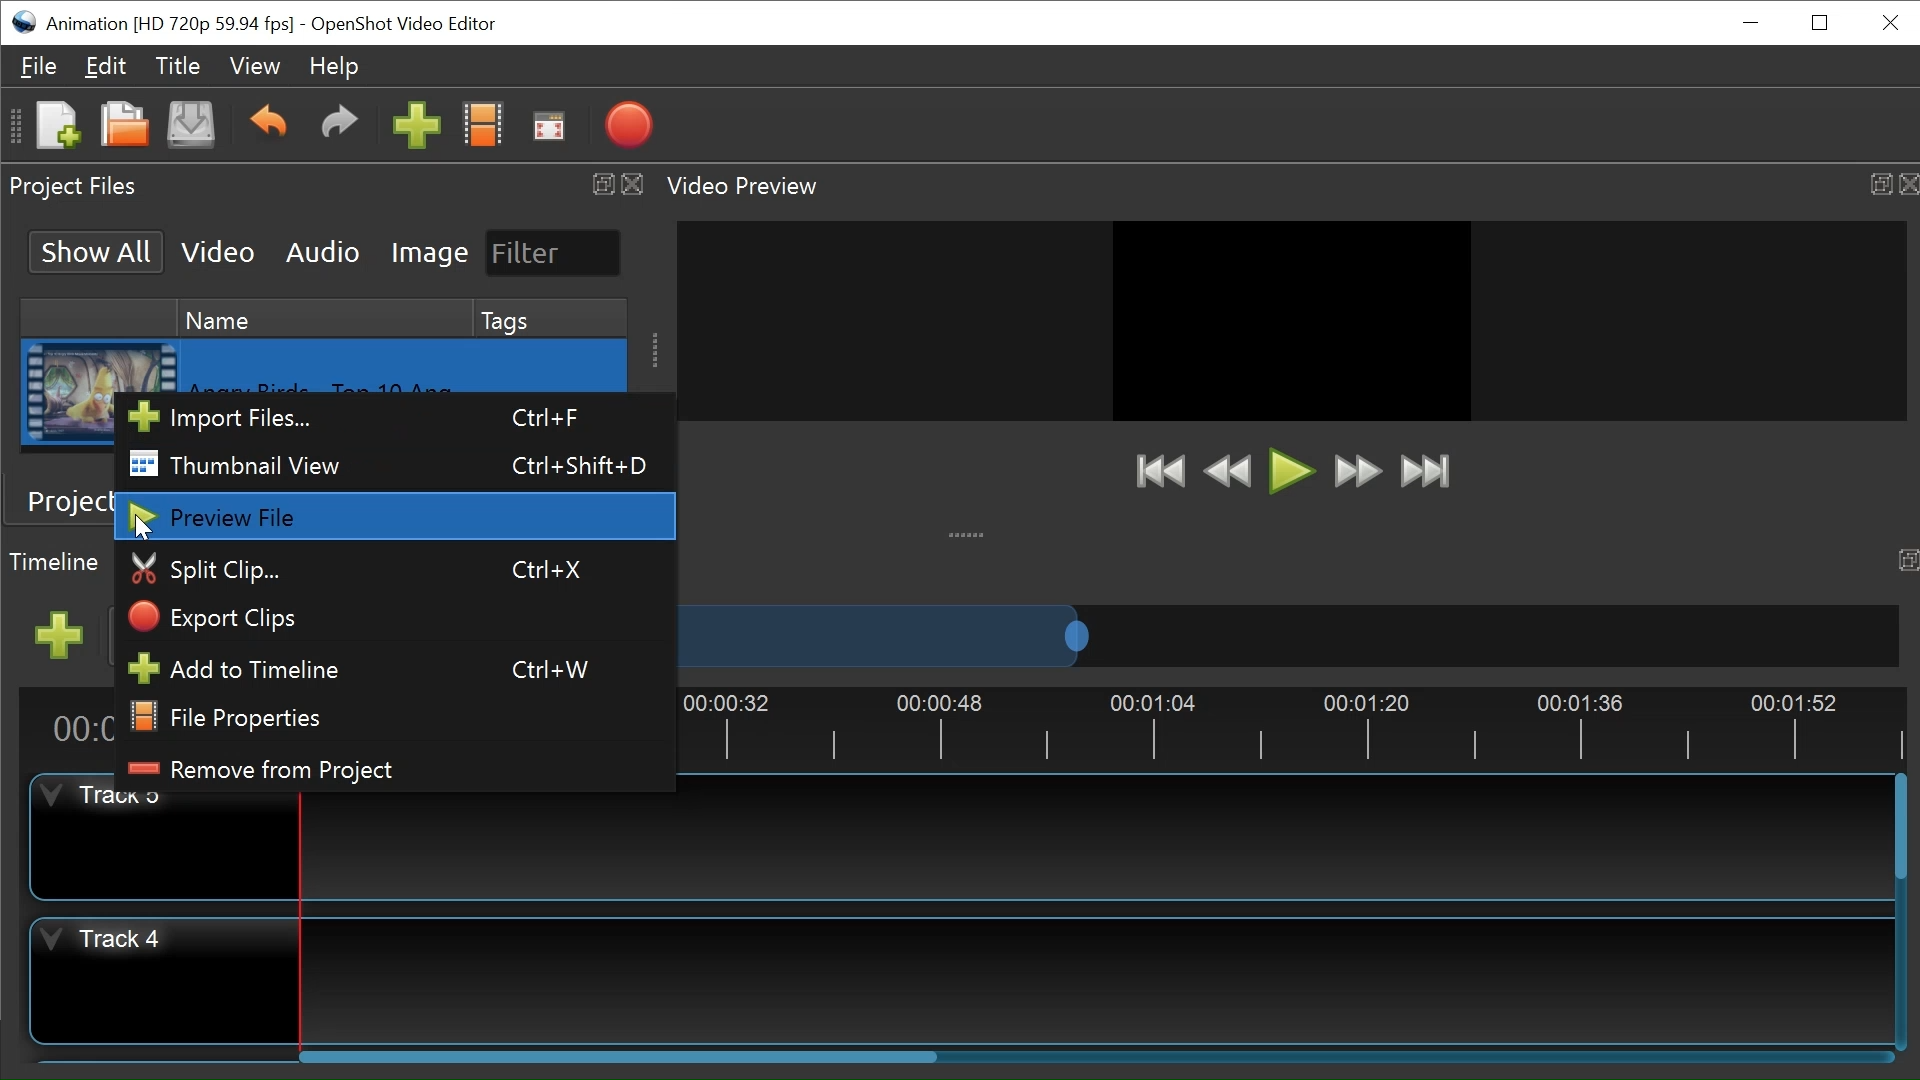 The width and height of the screenshot is (1920, 1080). What do you see at coordinates (329, 68) in the screenshot?
I see `Help` at bounding box center [329, 68].